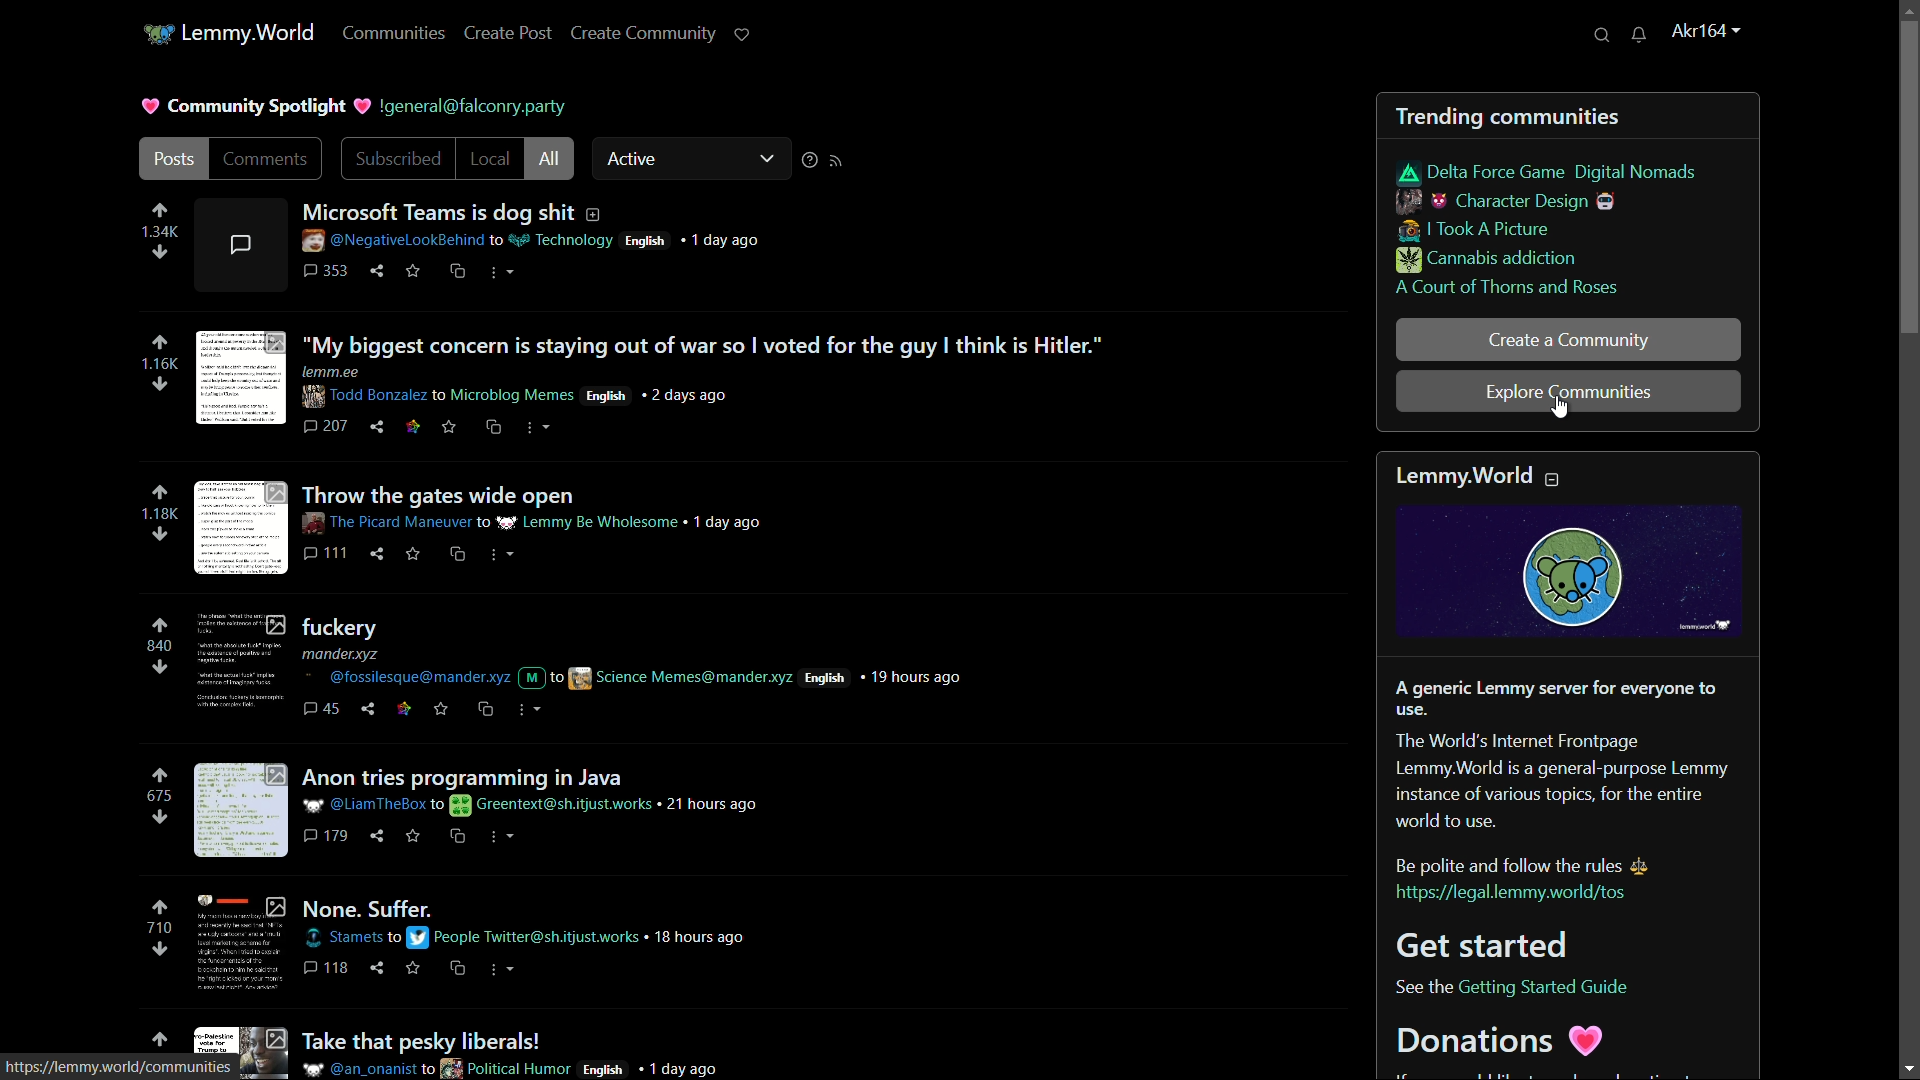 This screenshot has width=1920, height=1080. What do you see at coordinates (1474, 231) in the screenshot?
I see `i took a picture` at bounding box center [1474, 231].